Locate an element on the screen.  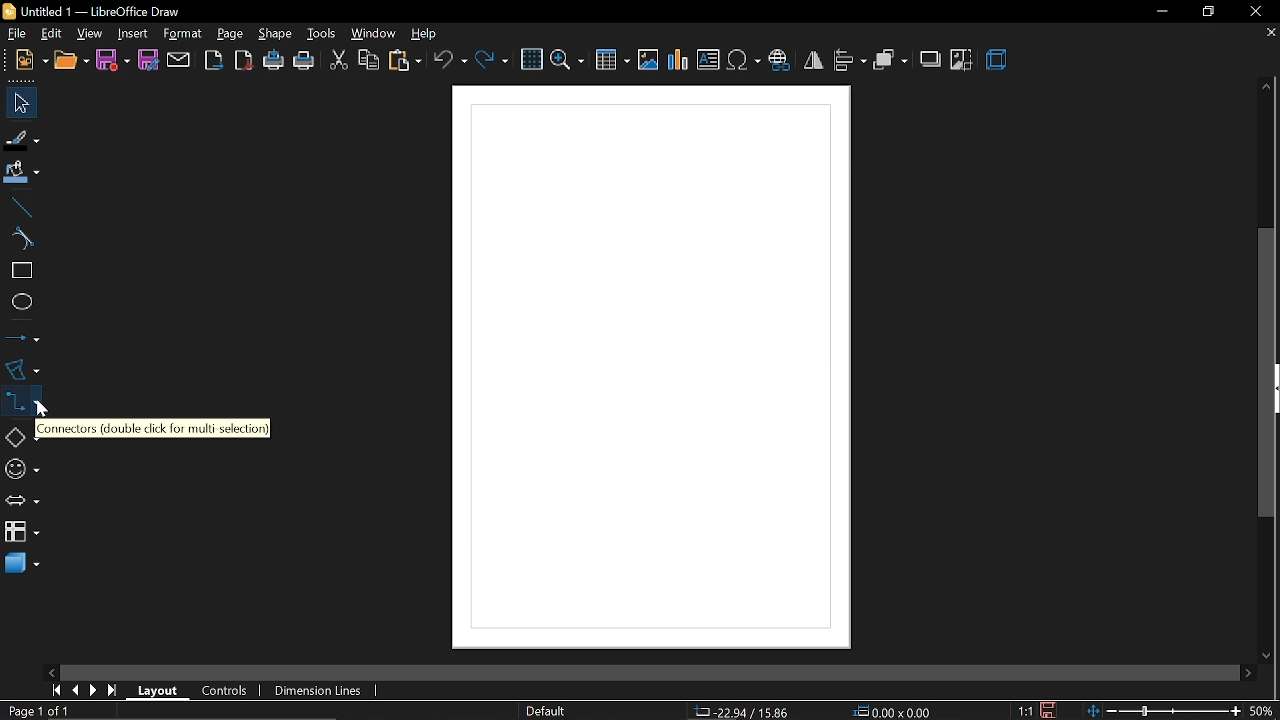
export as pdf is located at coordinates (244, 62).